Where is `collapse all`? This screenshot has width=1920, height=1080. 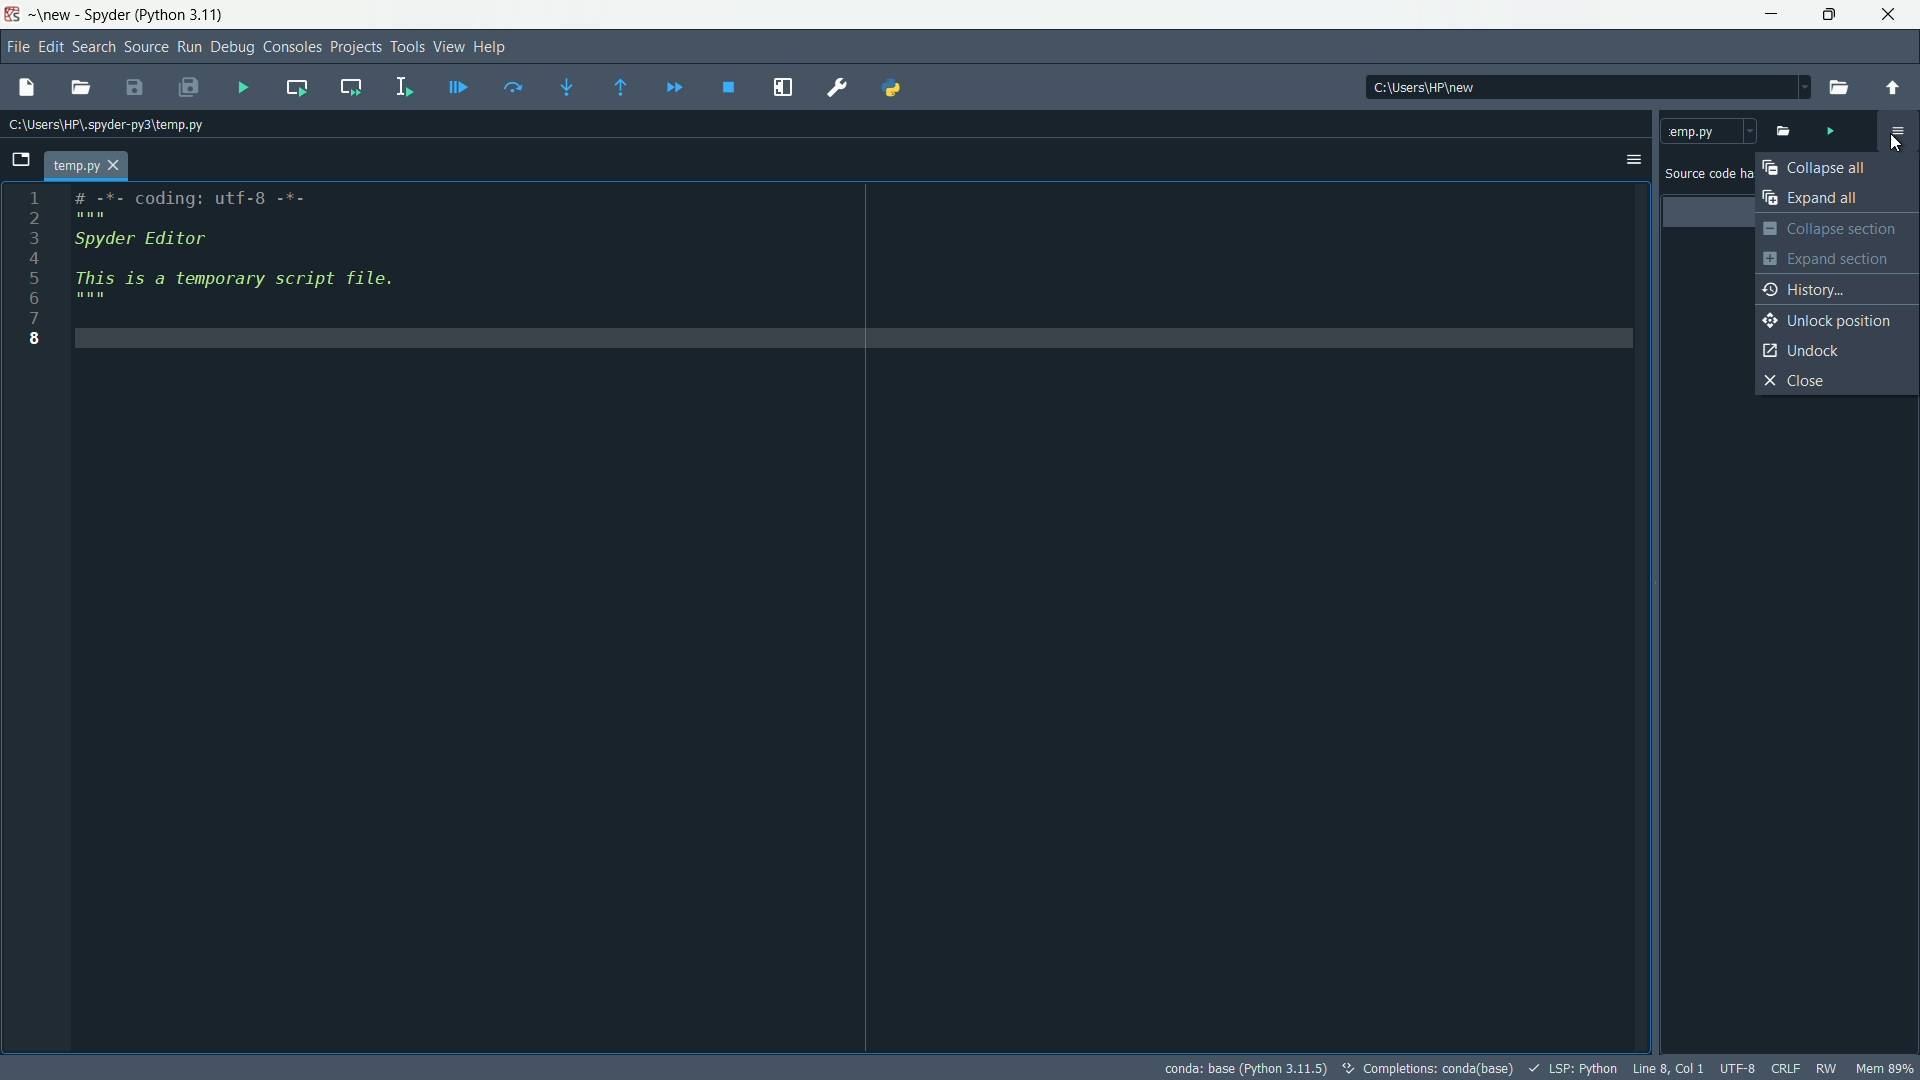 collapse all is located at coordinates (1838, 167).